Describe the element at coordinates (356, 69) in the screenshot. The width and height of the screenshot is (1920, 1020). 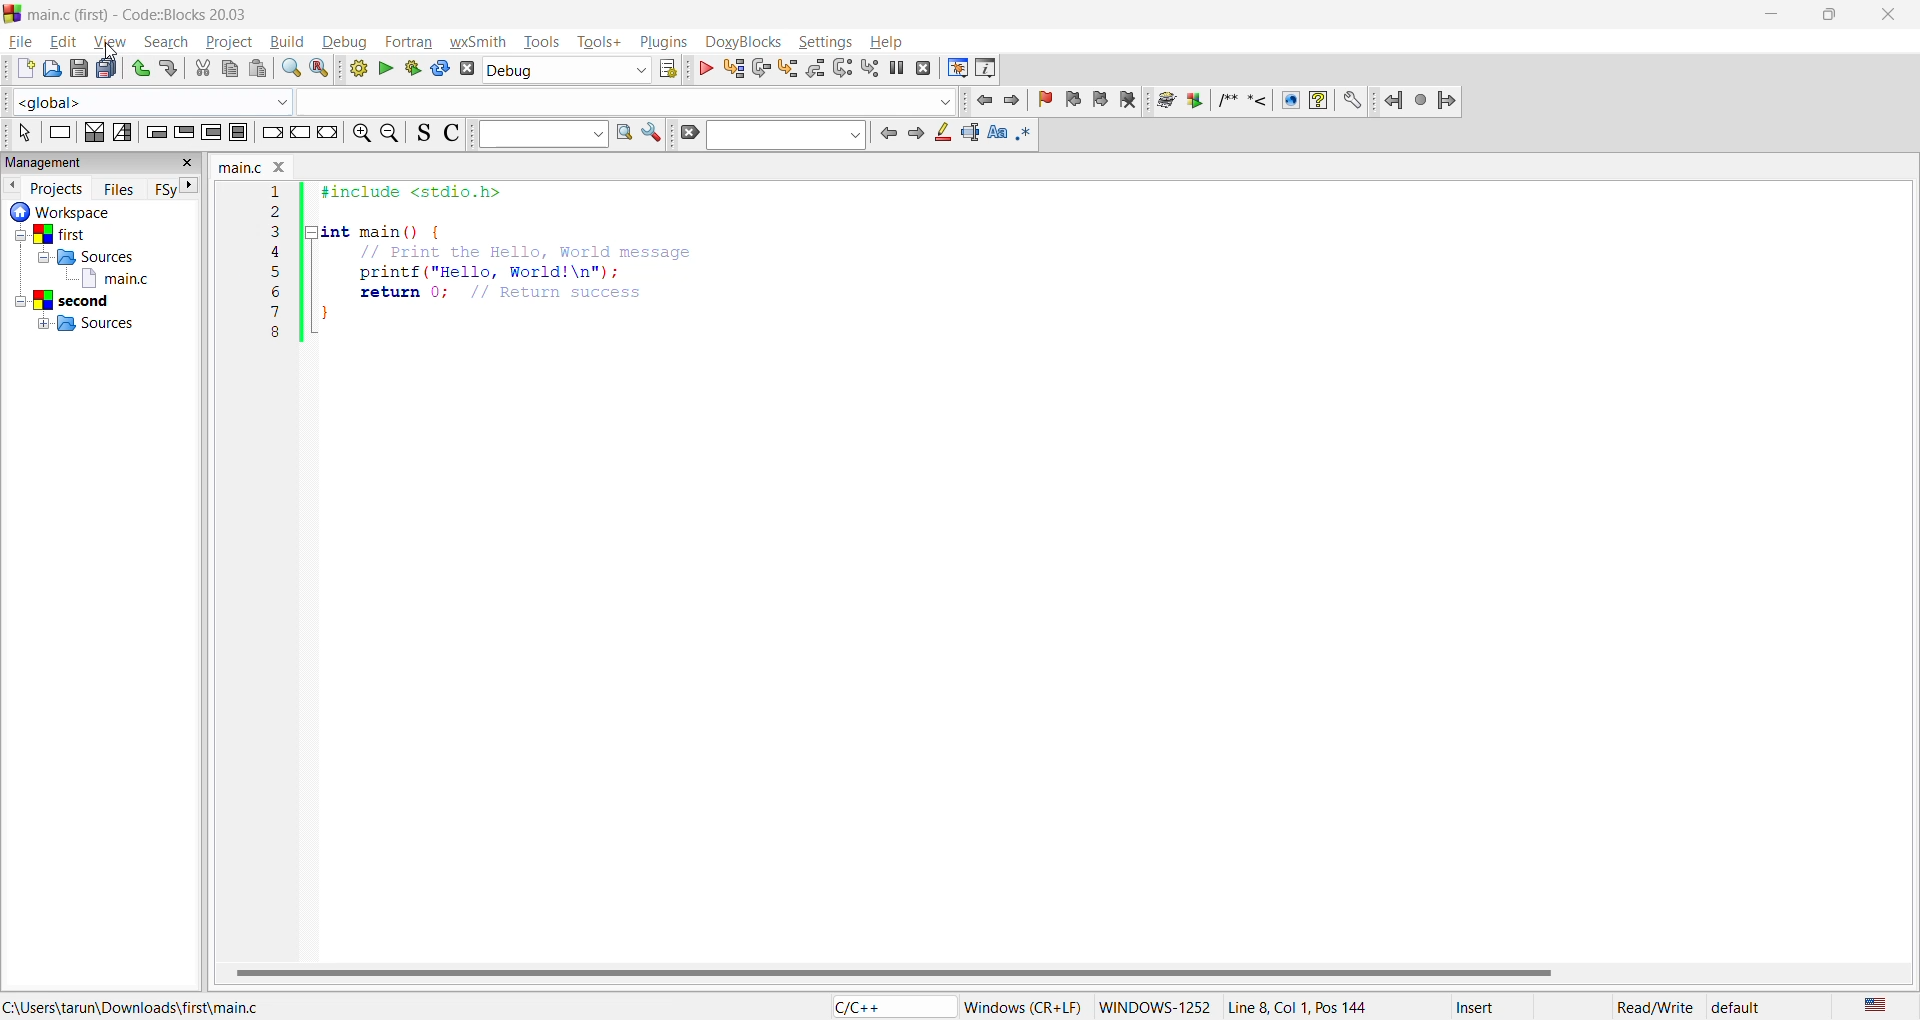
I see `build` at that location.